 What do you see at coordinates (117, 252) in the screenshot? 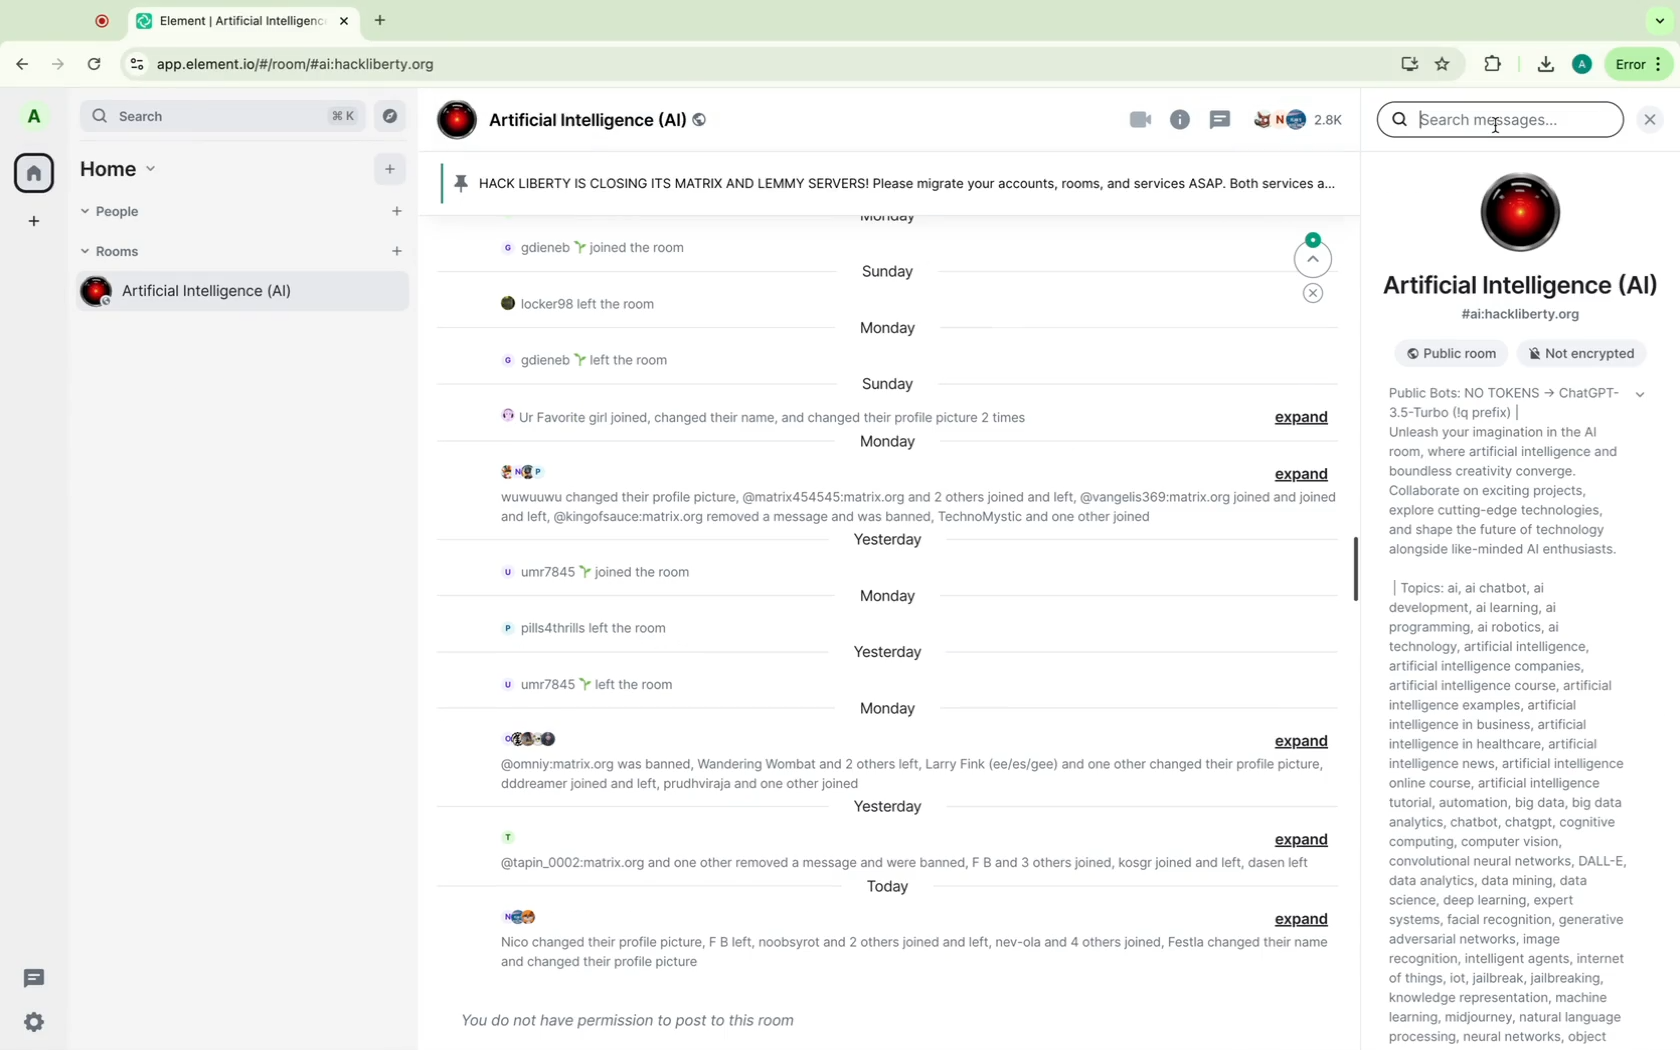
I see `rooms` at bounding box center [117, 252].